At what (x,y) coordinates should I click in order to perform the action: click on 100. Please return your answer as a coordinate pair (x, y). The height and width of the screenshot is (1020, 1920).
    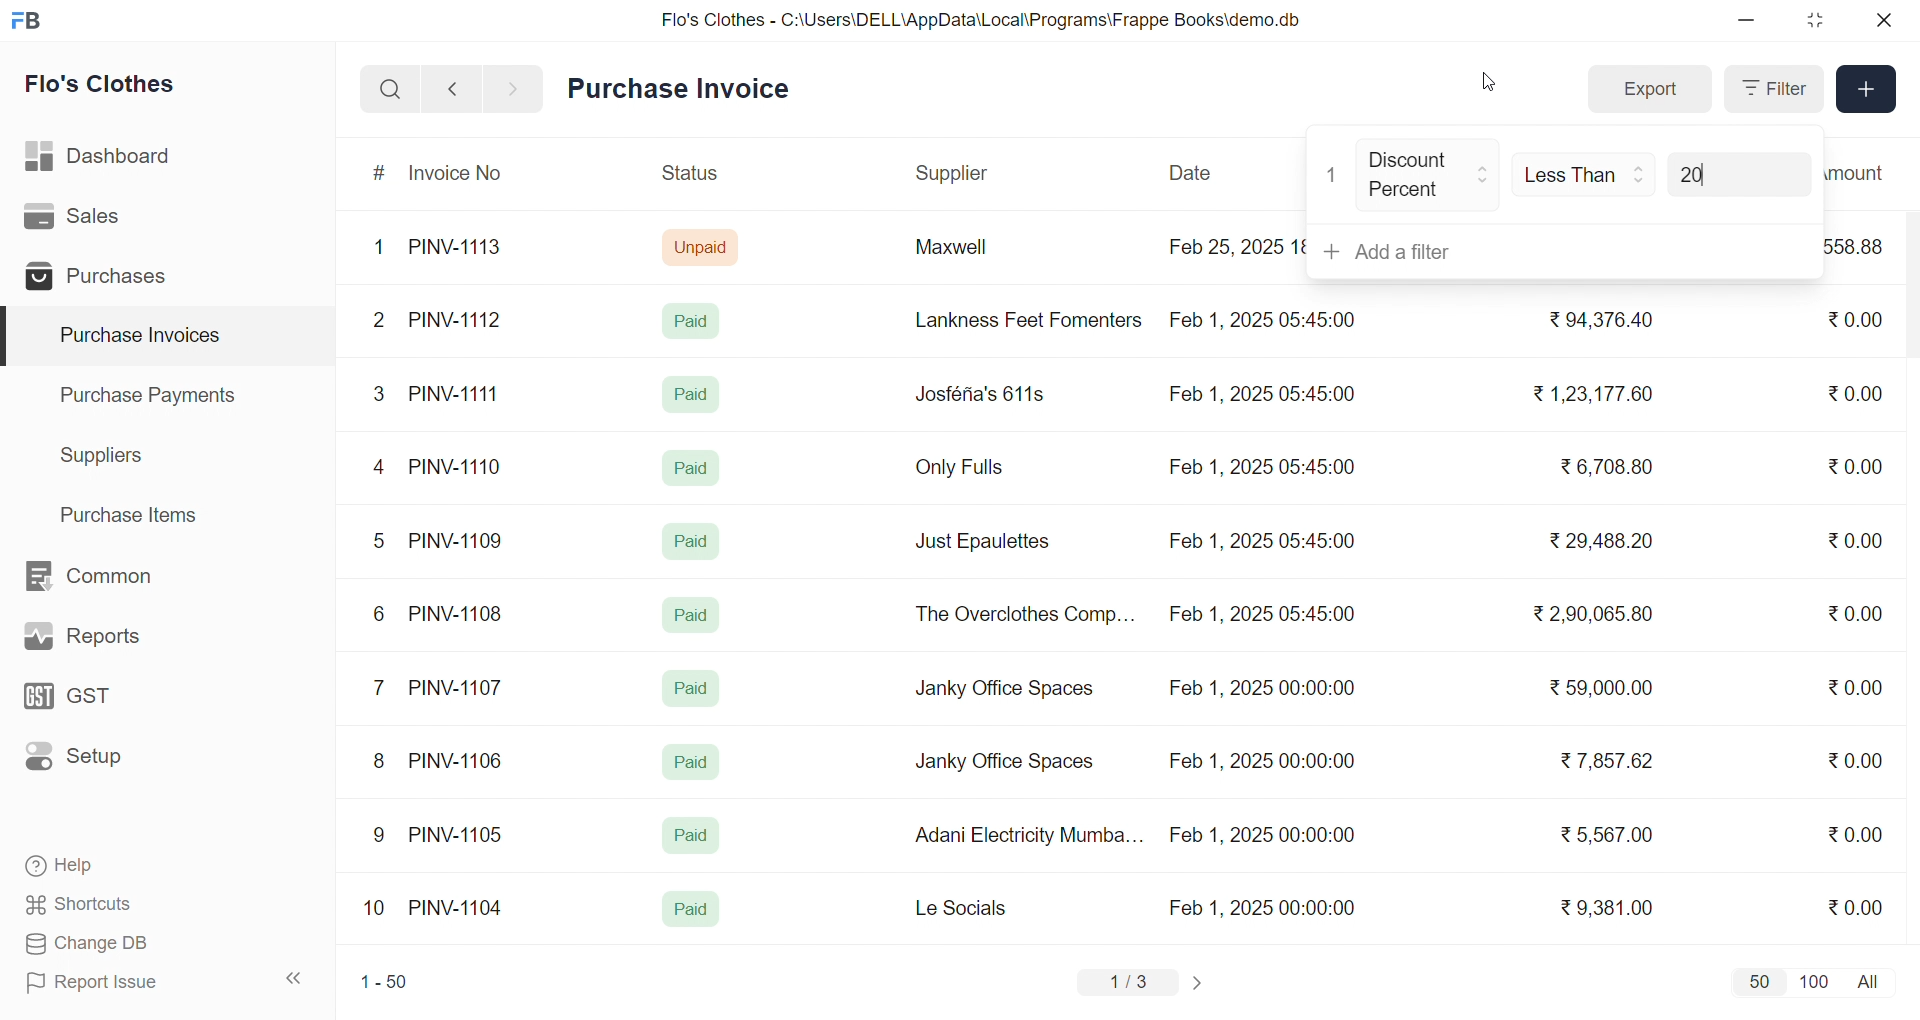
    Looking at the image, I should click on (1811, 980).